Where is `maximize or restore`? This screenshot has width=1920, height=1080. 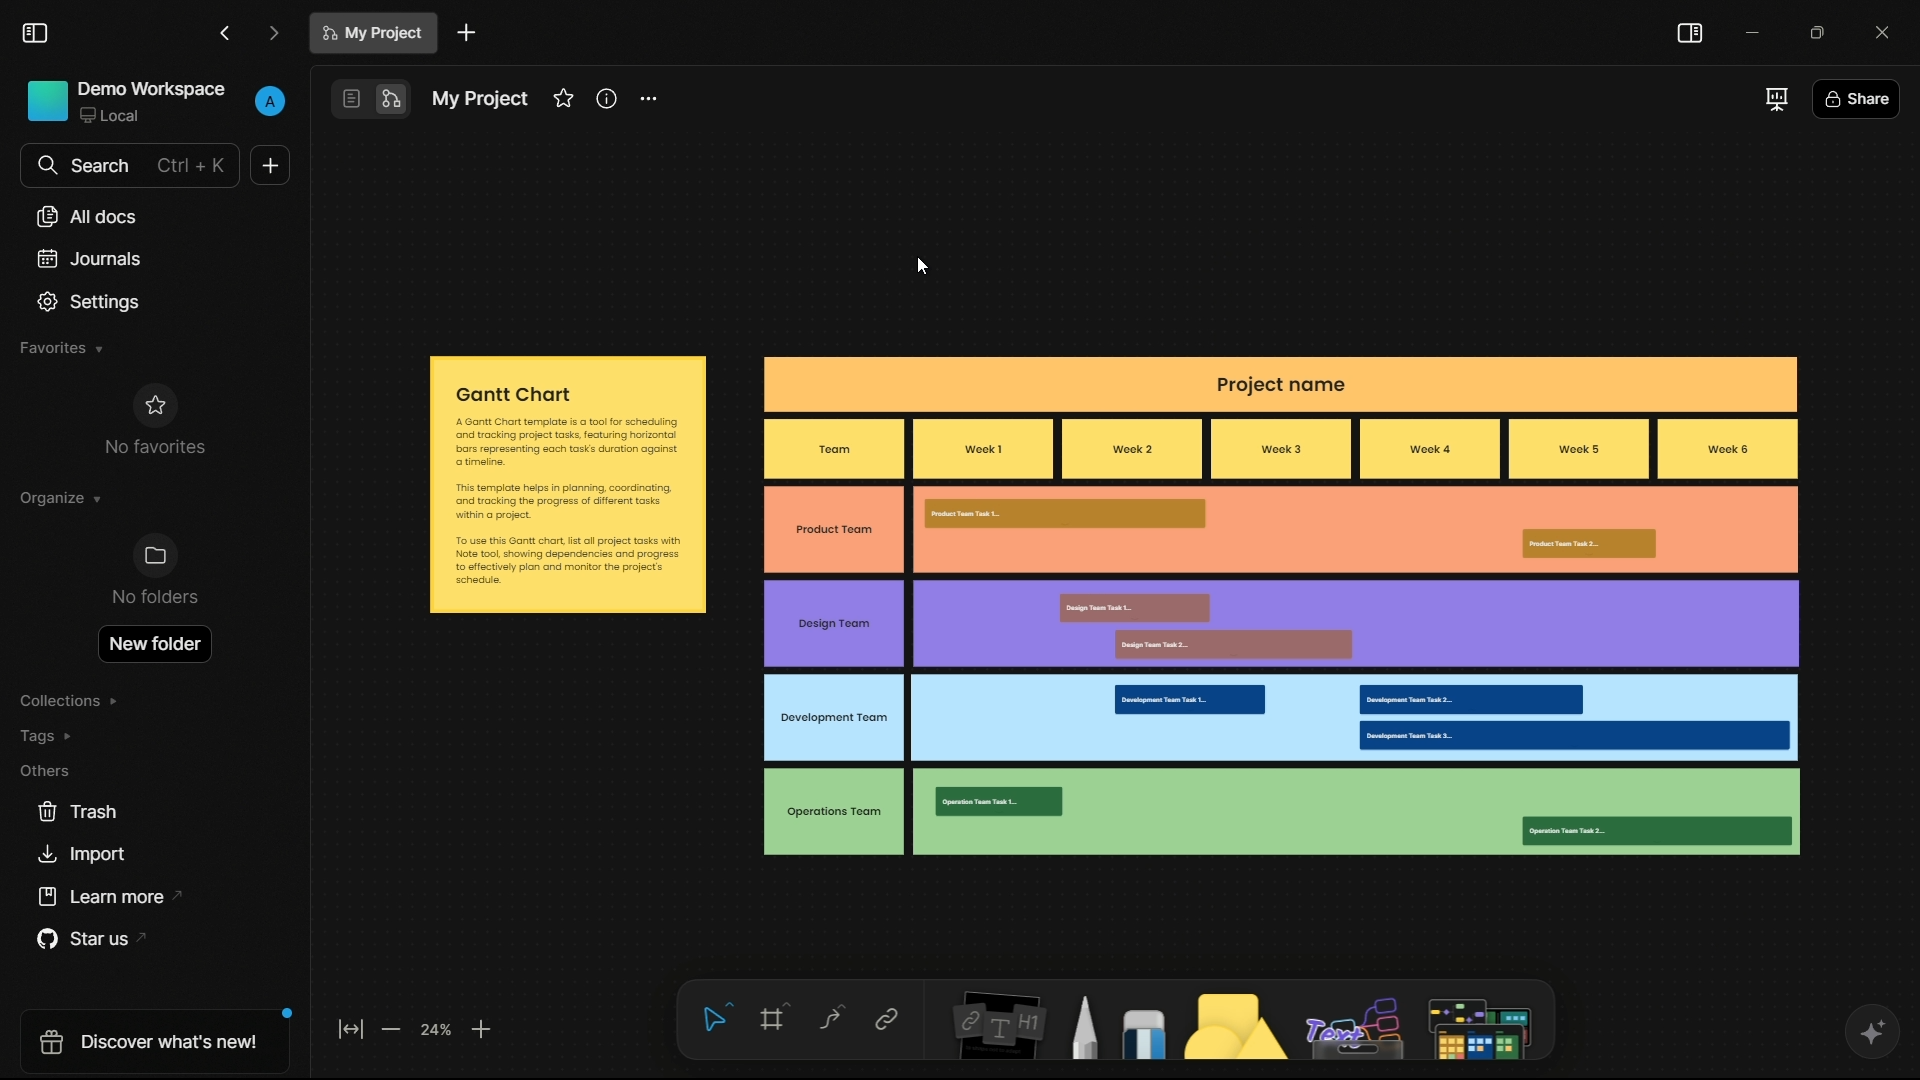
maximize or restore is located at coordinates (1815, 30).